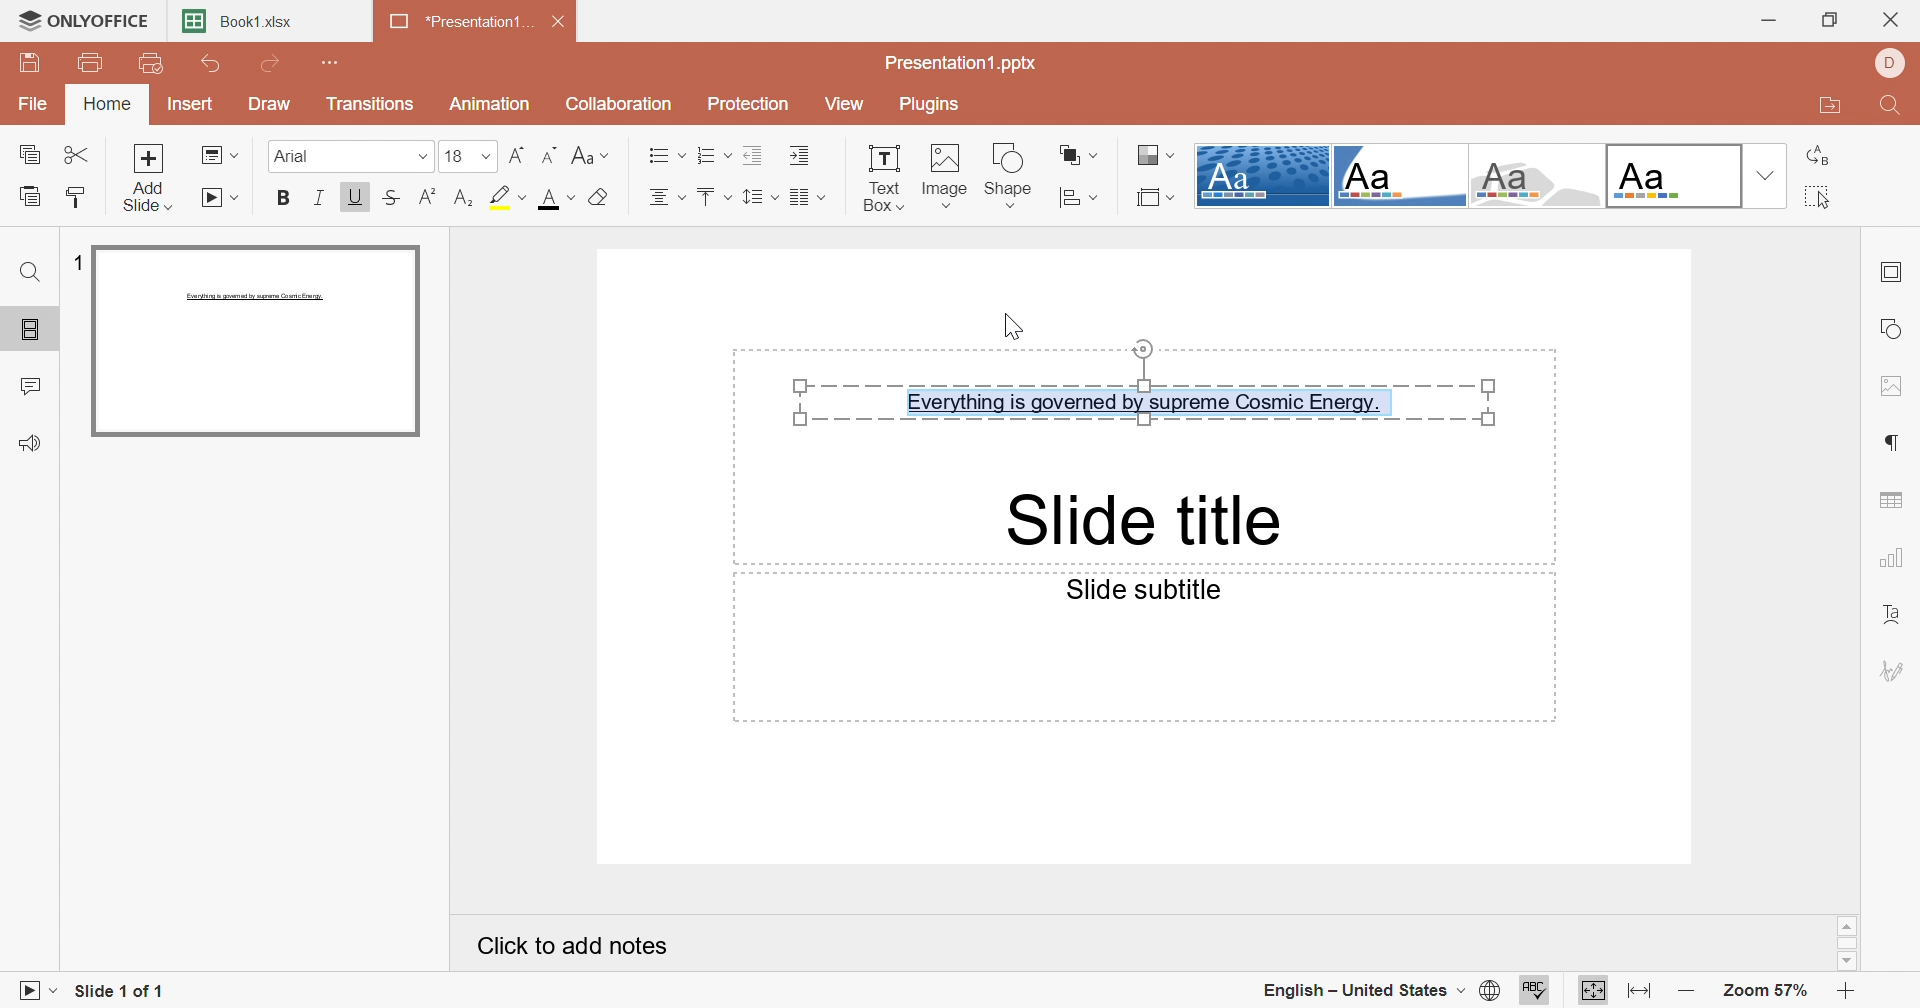  I want to click on Slide 1, so click(256, 341).